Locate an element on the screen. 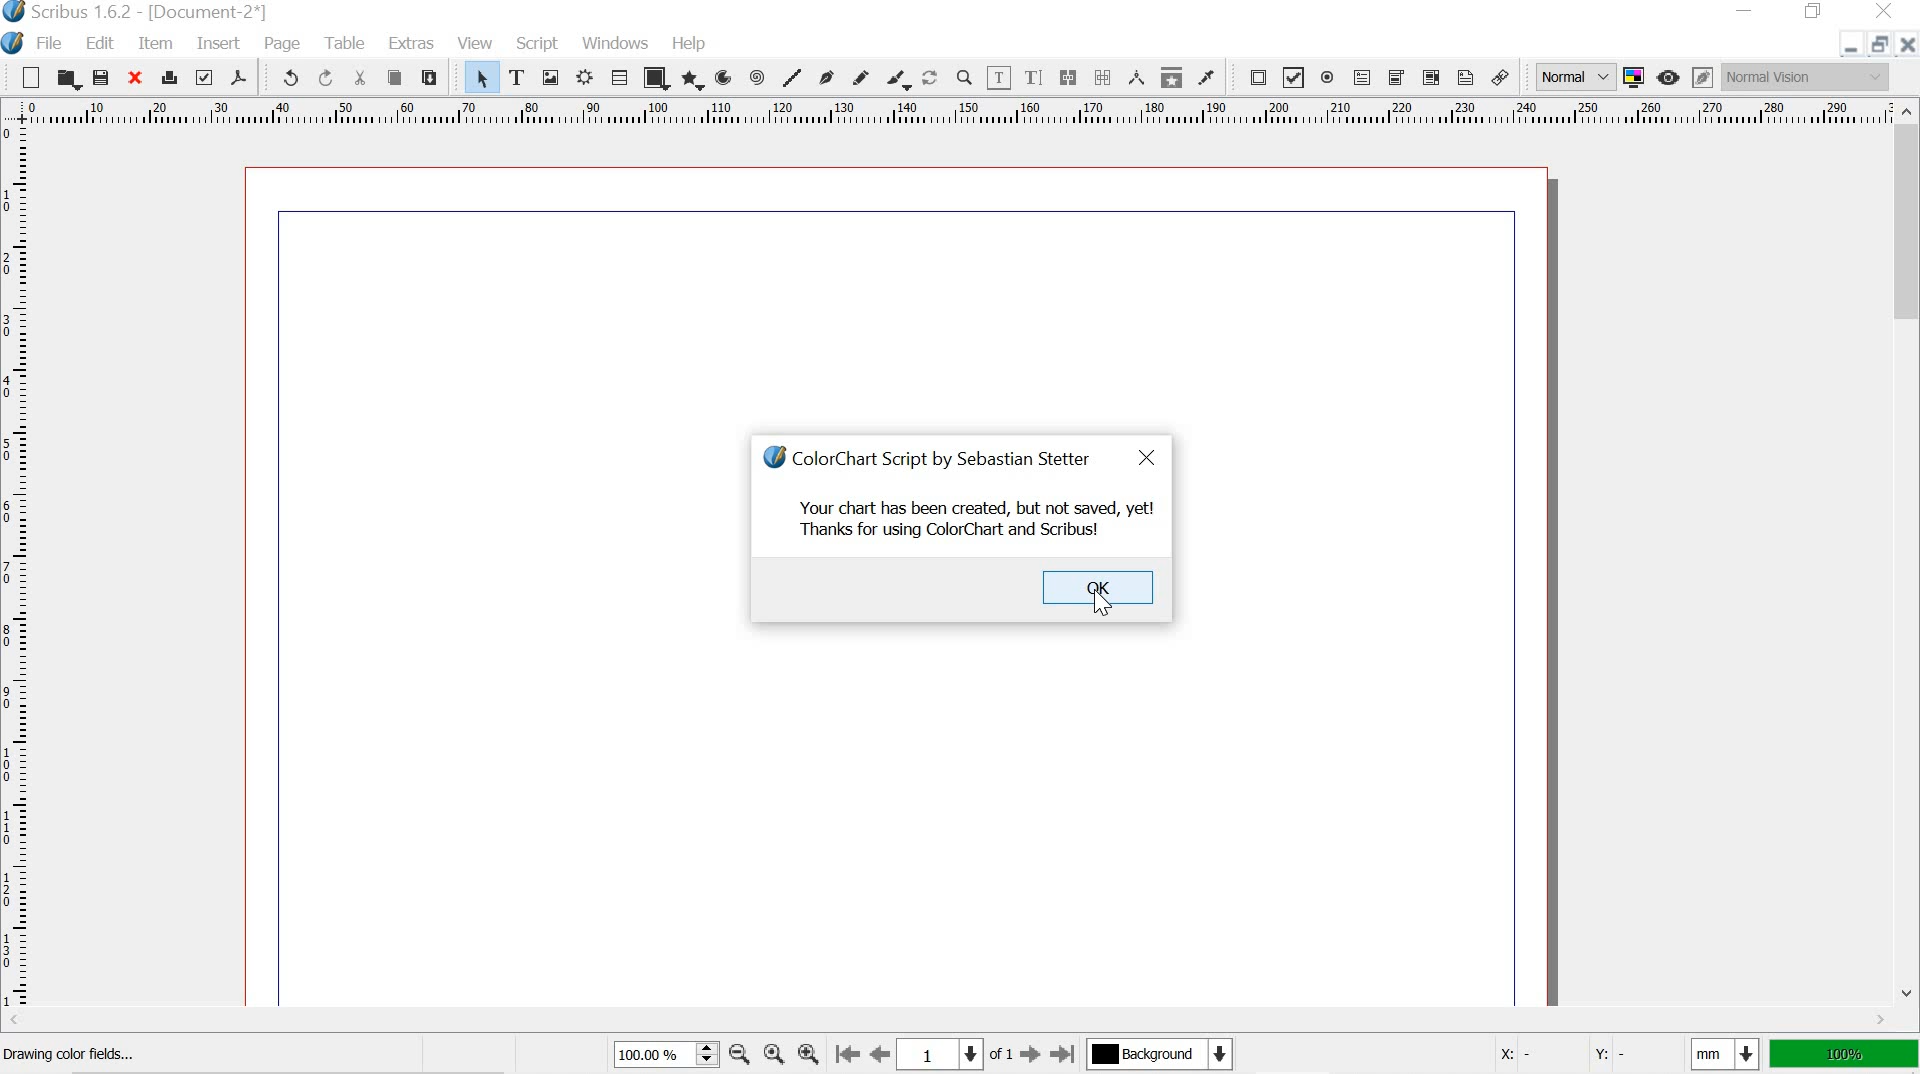 The height and width of the screenshot is (1074, 1920). 100% is located at coordinates (662, 1053).